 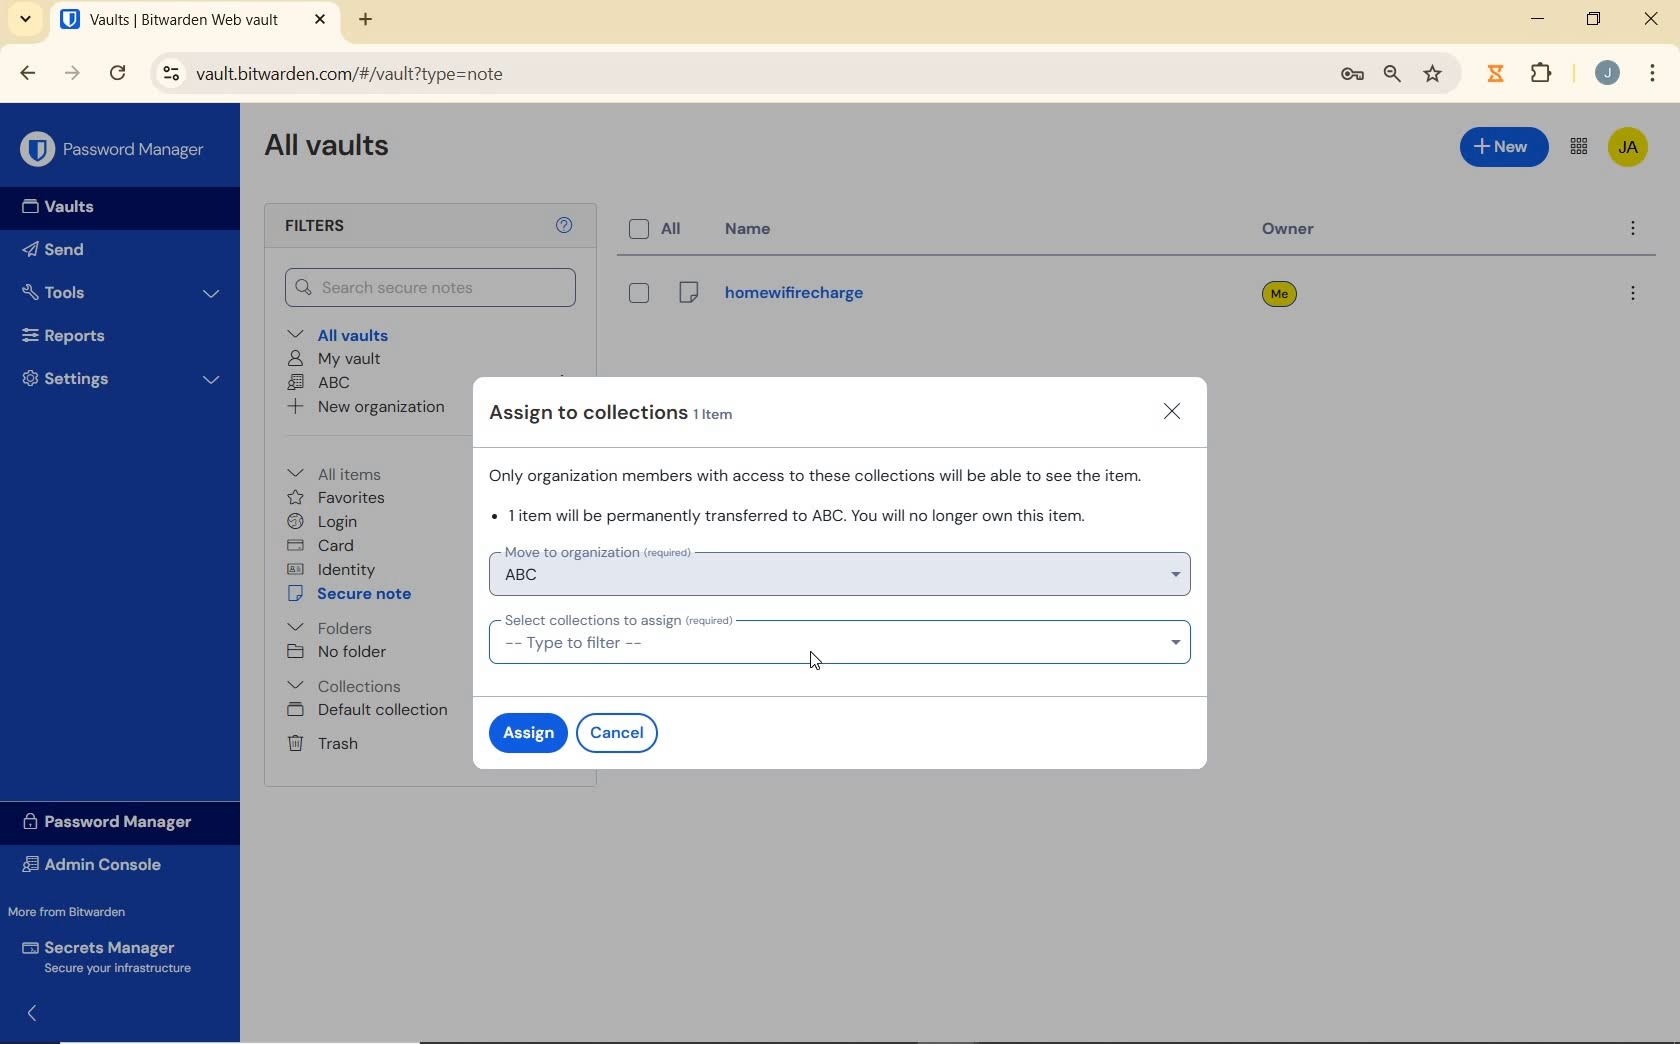 What do you see at coordinates (1435, 75) in the screenshot?
I see `bookmark` at bounding box center [1435, 75].